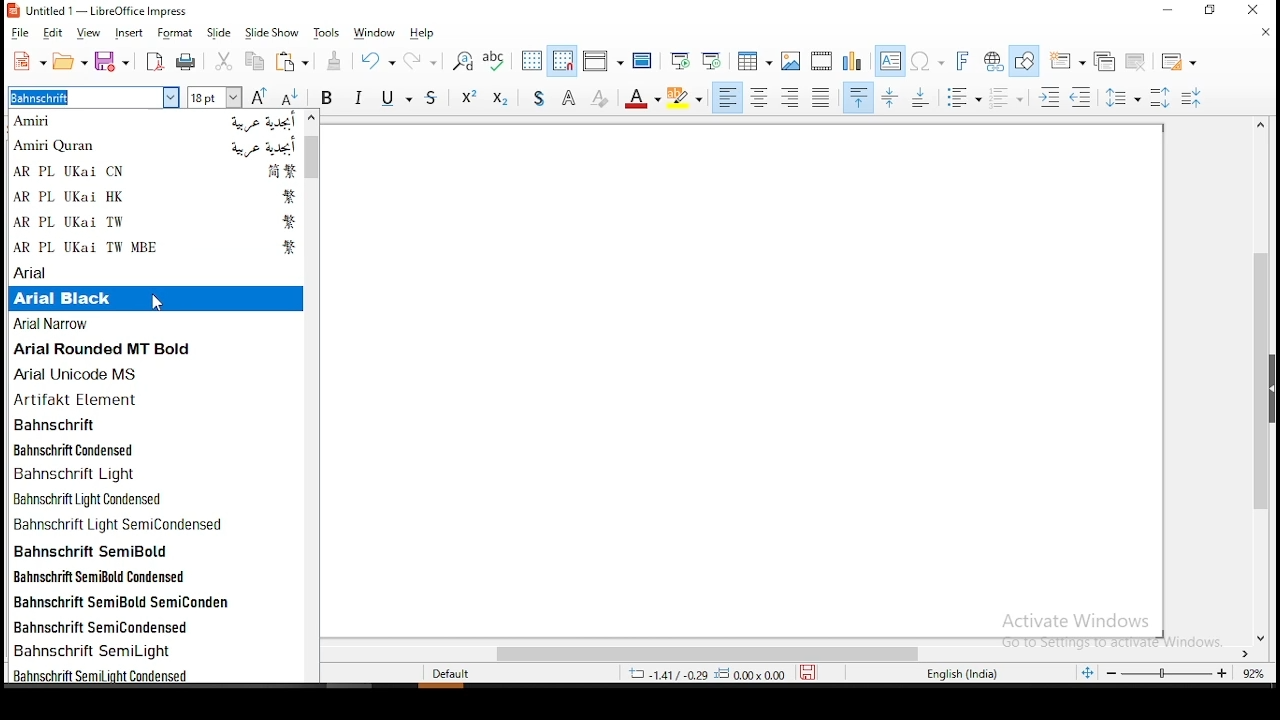 The height and width of the screenshot is (720, 1280). What do you see at coordinates (1254, 674) in the screenshot?
I see `zoom level` at bounding box center [1254, 674].